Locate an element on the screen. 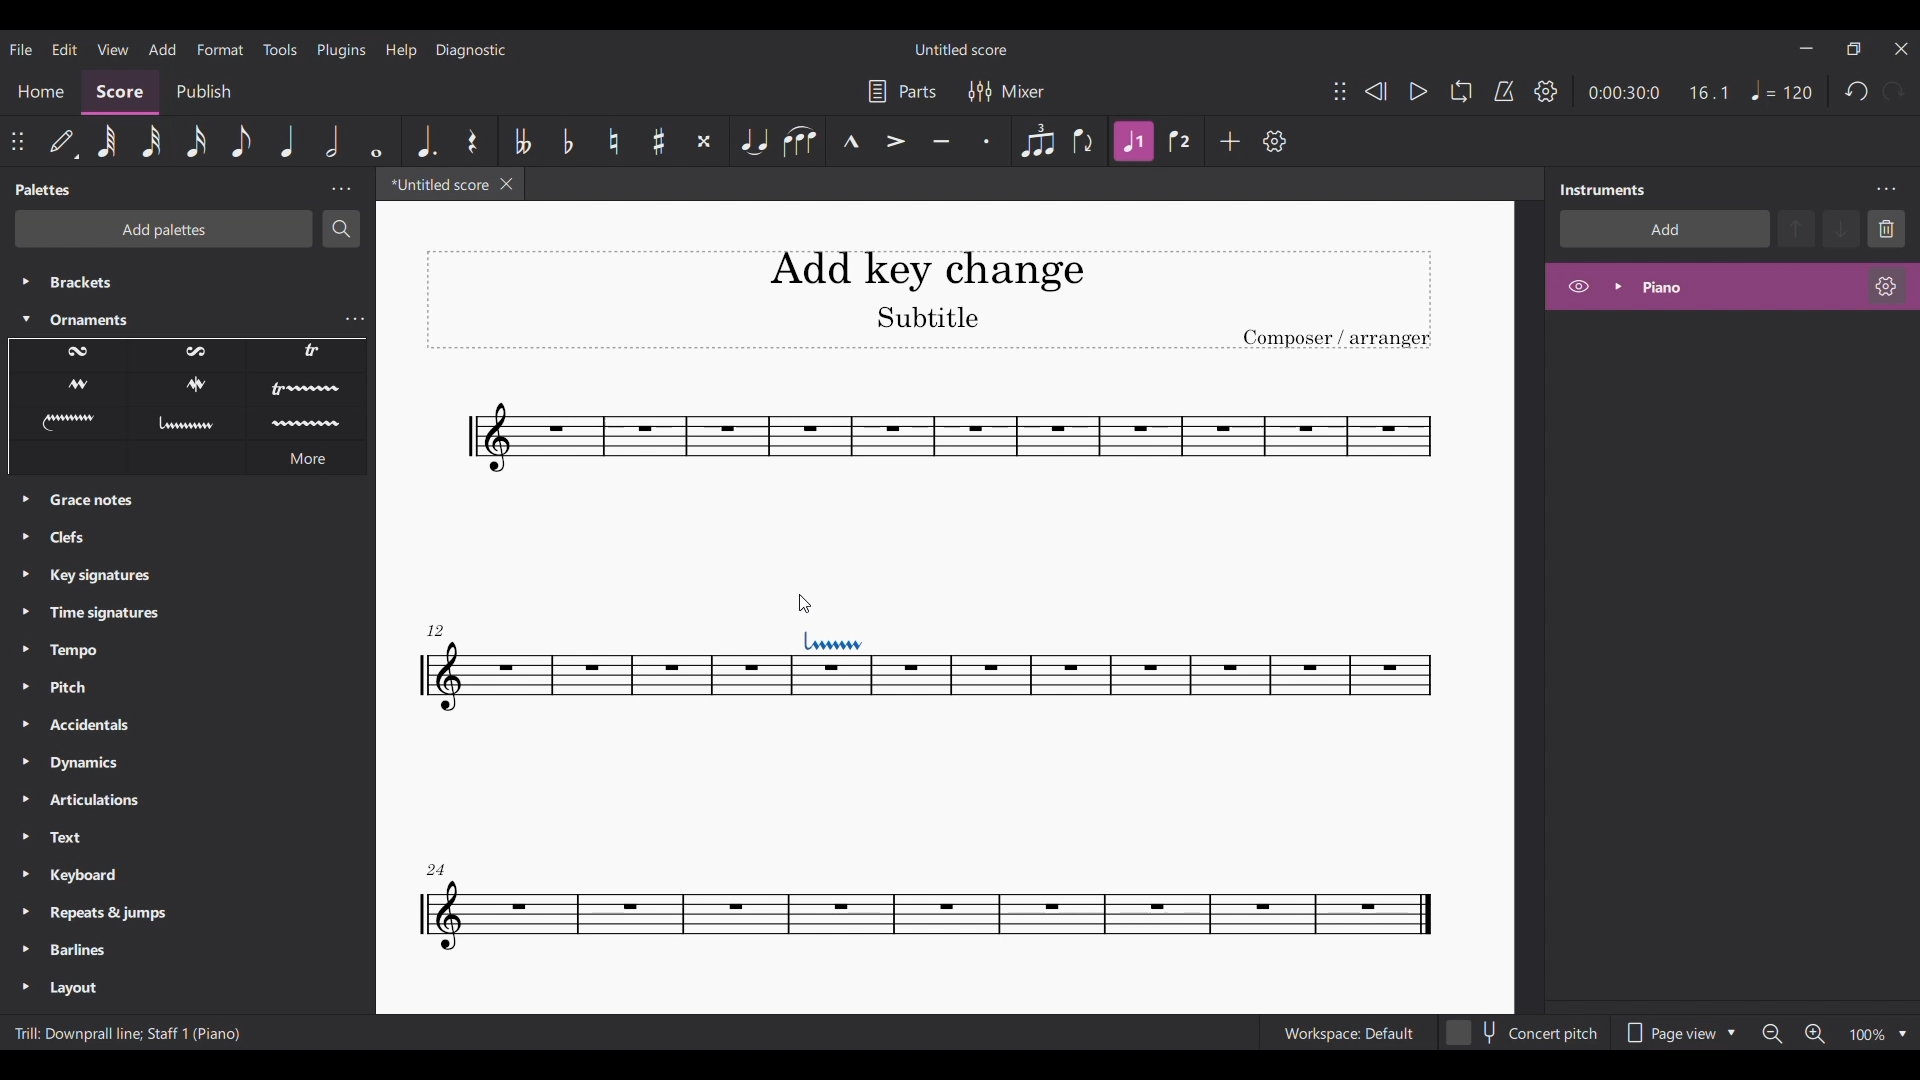 The height and width of the screenshot is (1080, 1920). Manage parts is located at coordinates (903, 92).